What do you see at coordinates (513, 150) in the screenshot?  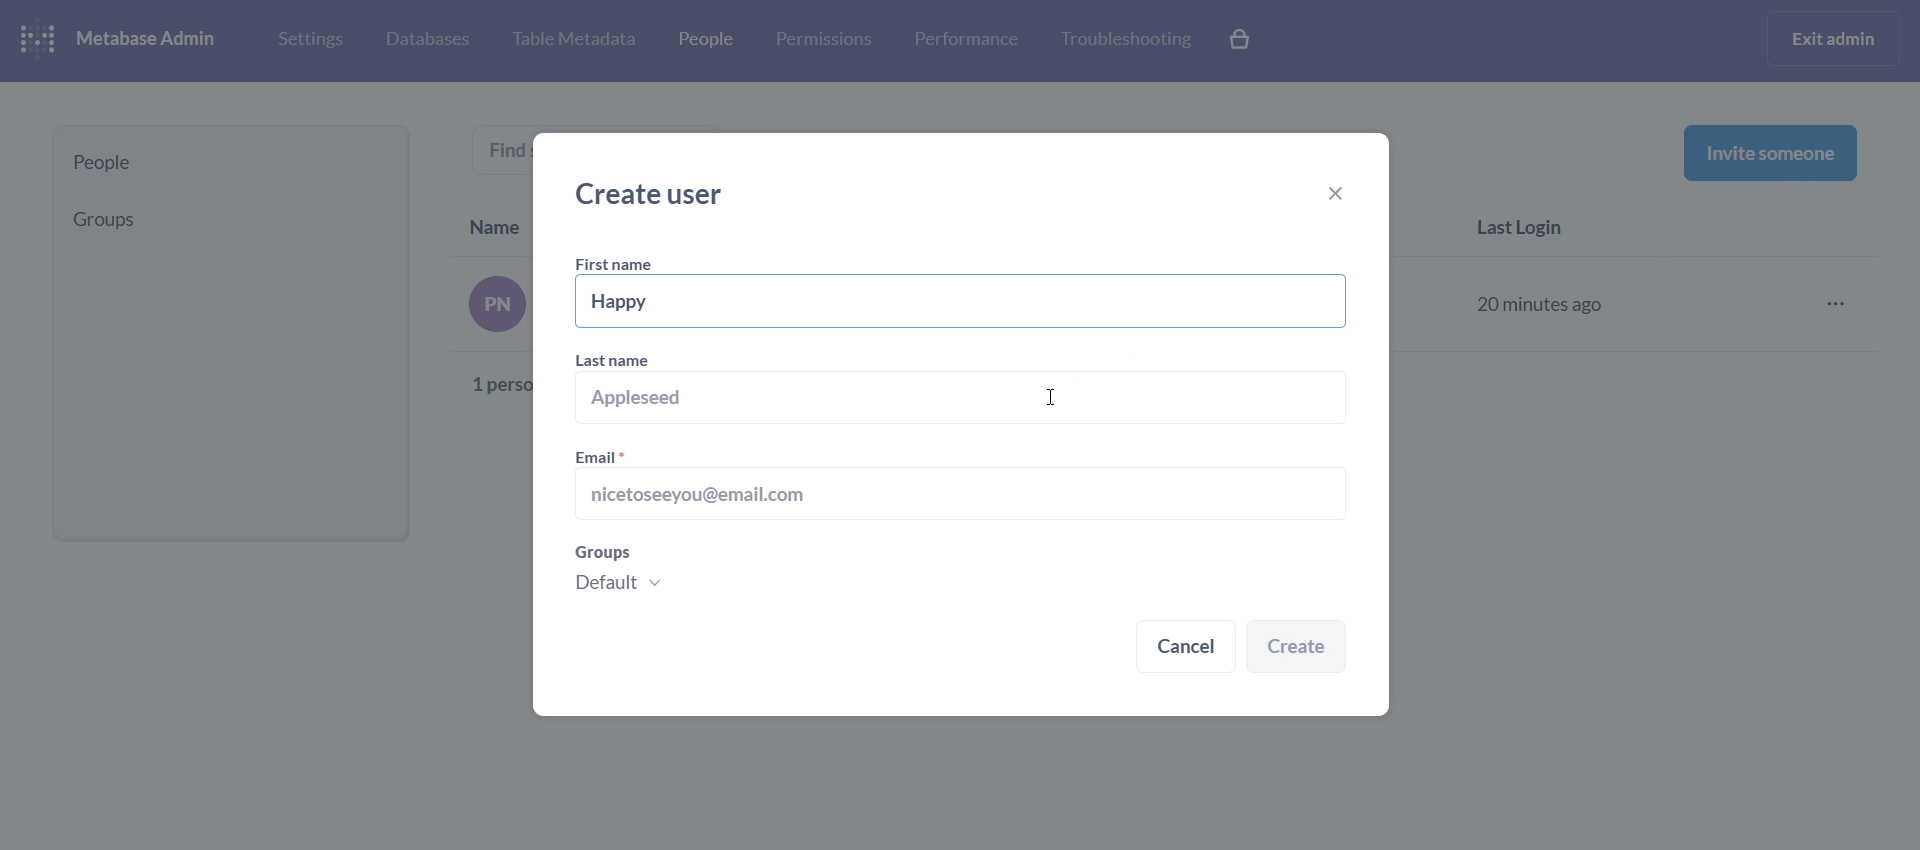 I see `text` at bounding box center [513, 150].